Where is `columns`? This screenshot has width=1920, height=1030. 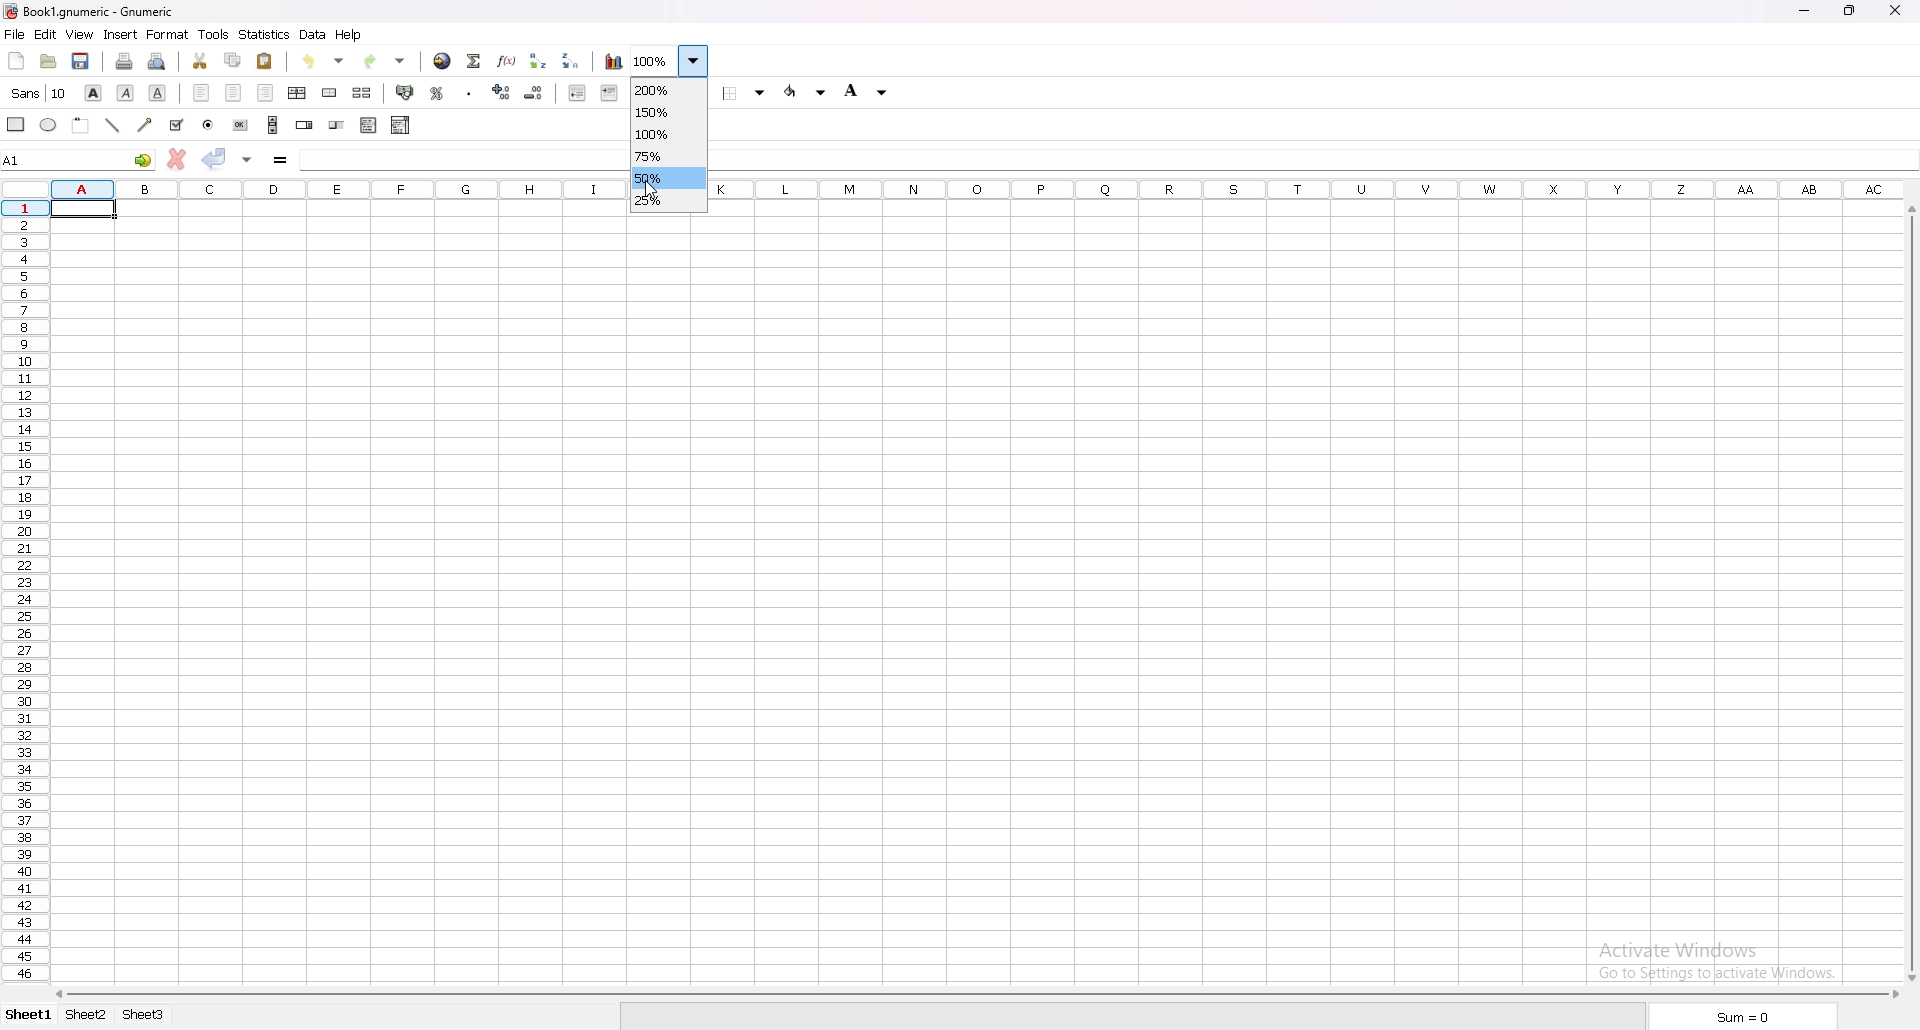
columns is located at coordinates (1305, 190).